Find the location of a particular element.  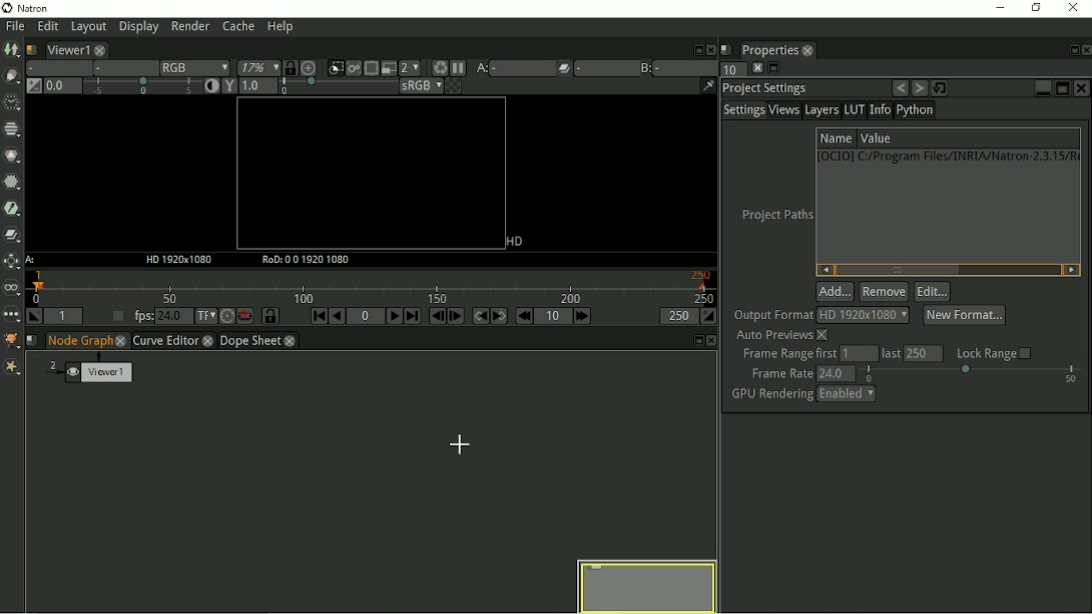

RGB is located at coordinates (191, 67).